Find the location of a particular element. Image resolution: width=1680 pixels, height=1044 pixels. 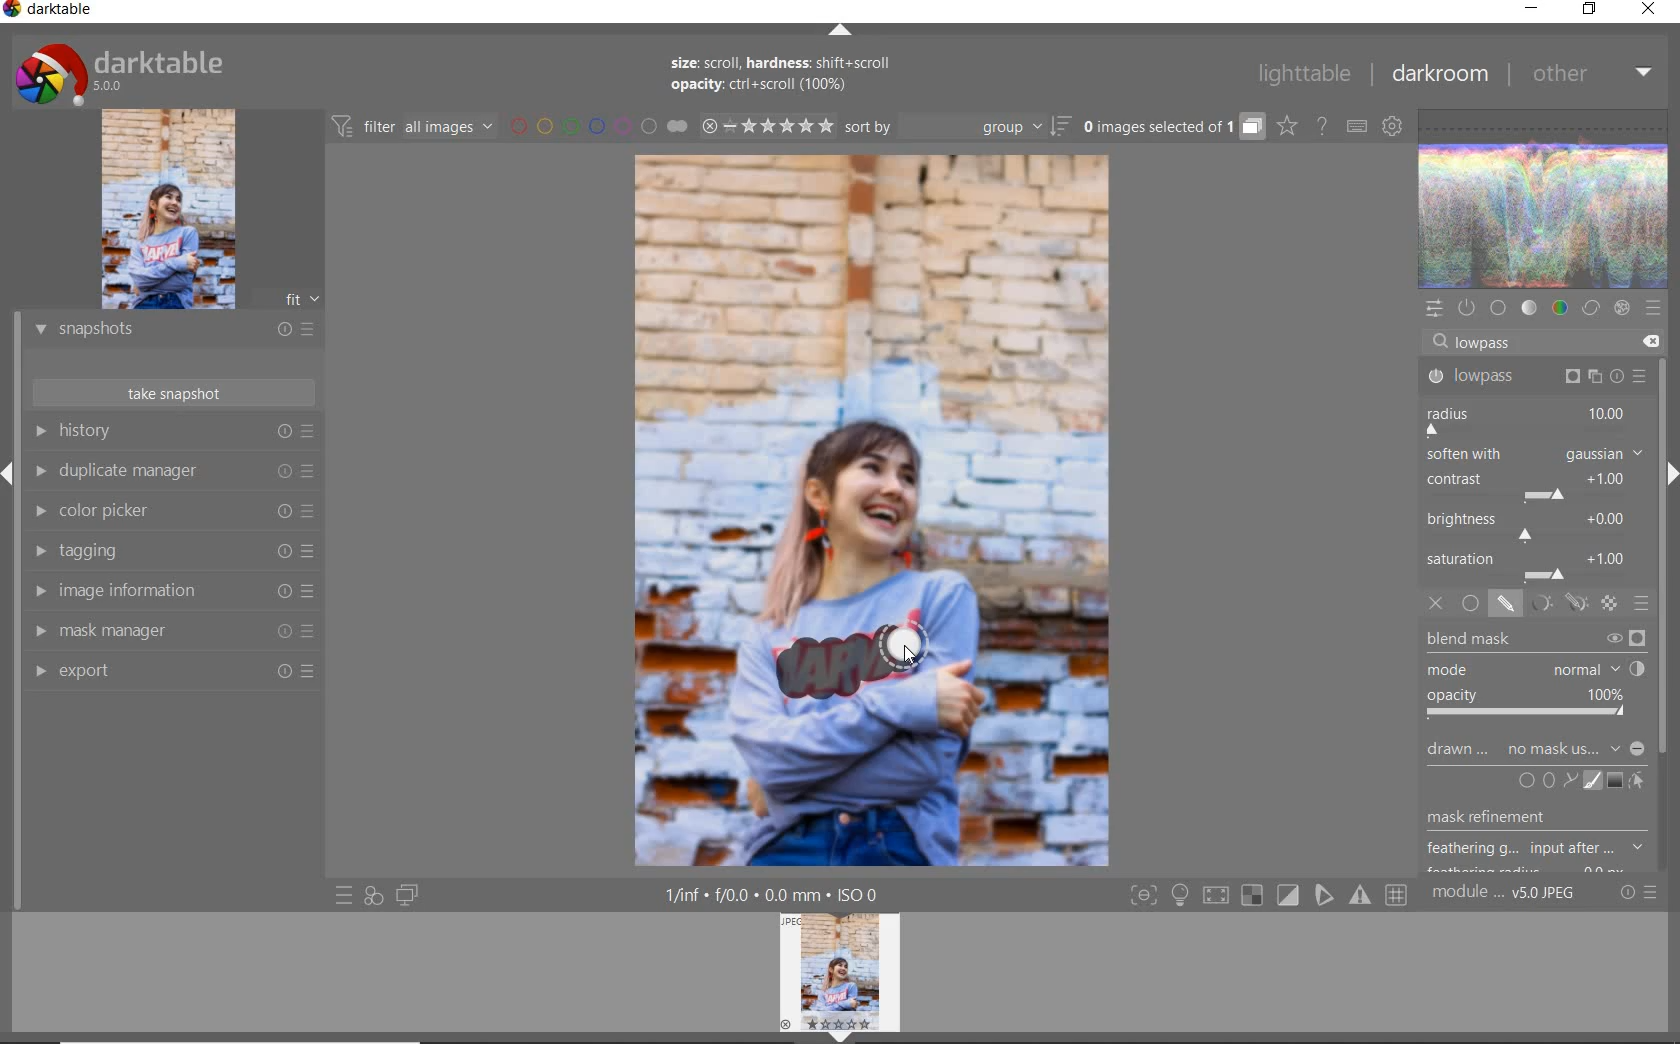

effect is located at coordinates (1619, 309).